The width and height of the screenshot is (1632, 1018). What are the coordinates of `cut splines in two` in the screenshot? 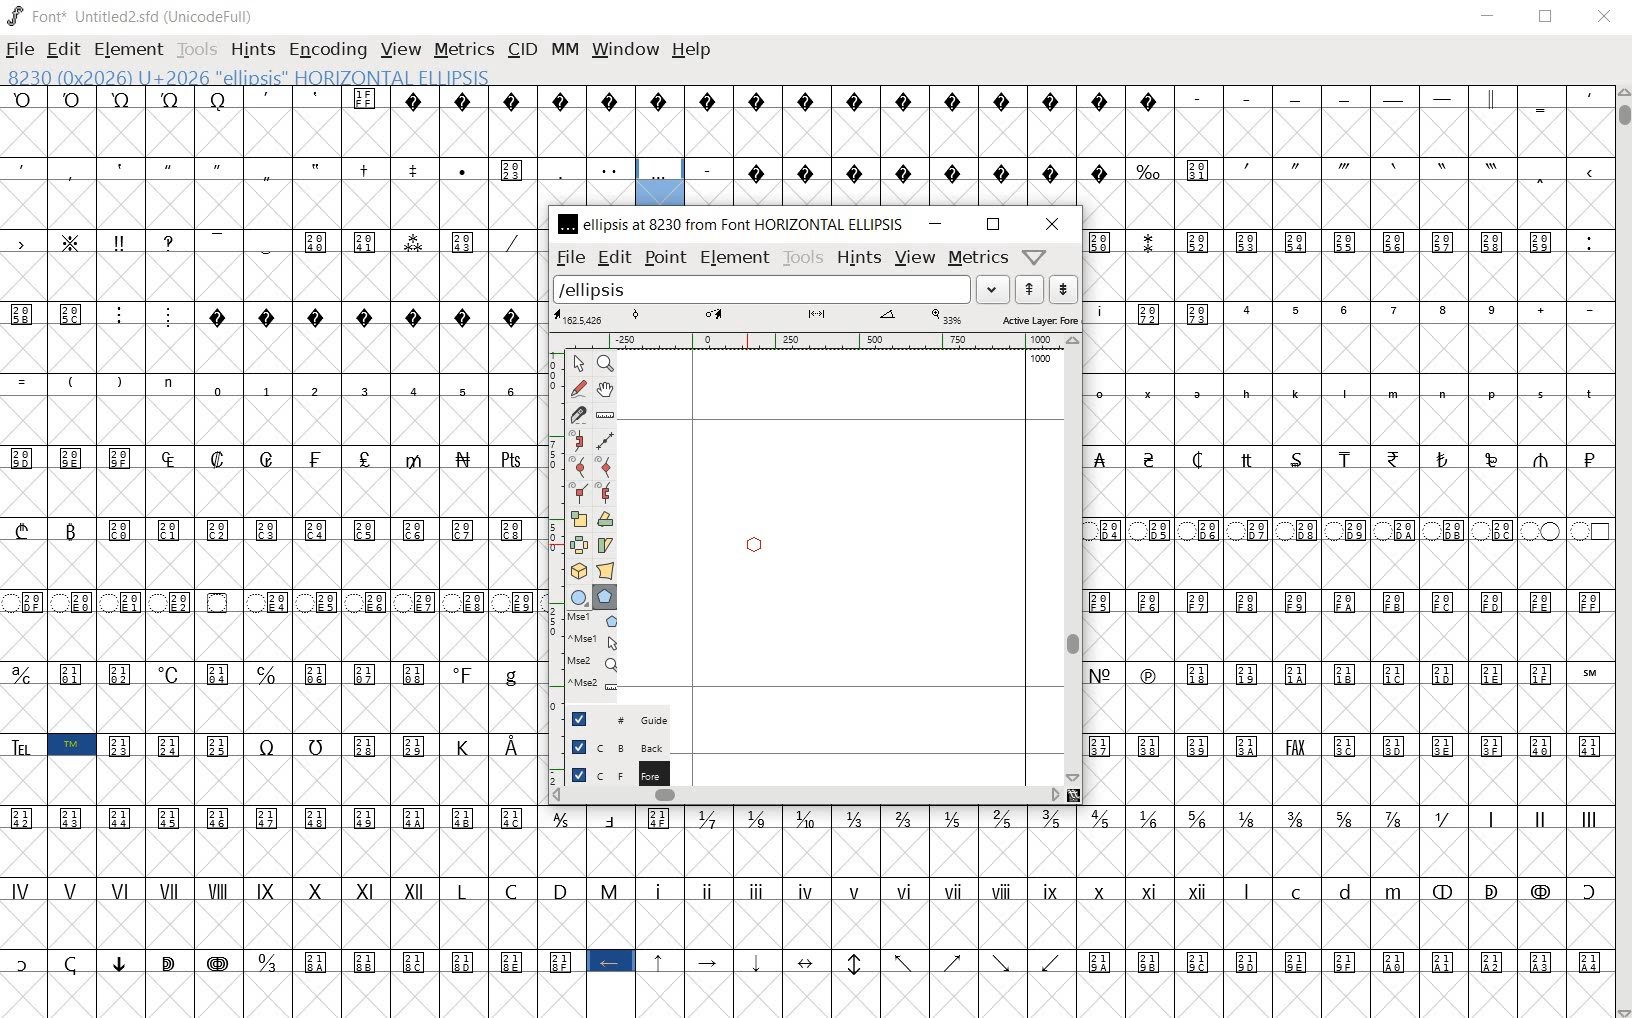 It's located at (579, 415).